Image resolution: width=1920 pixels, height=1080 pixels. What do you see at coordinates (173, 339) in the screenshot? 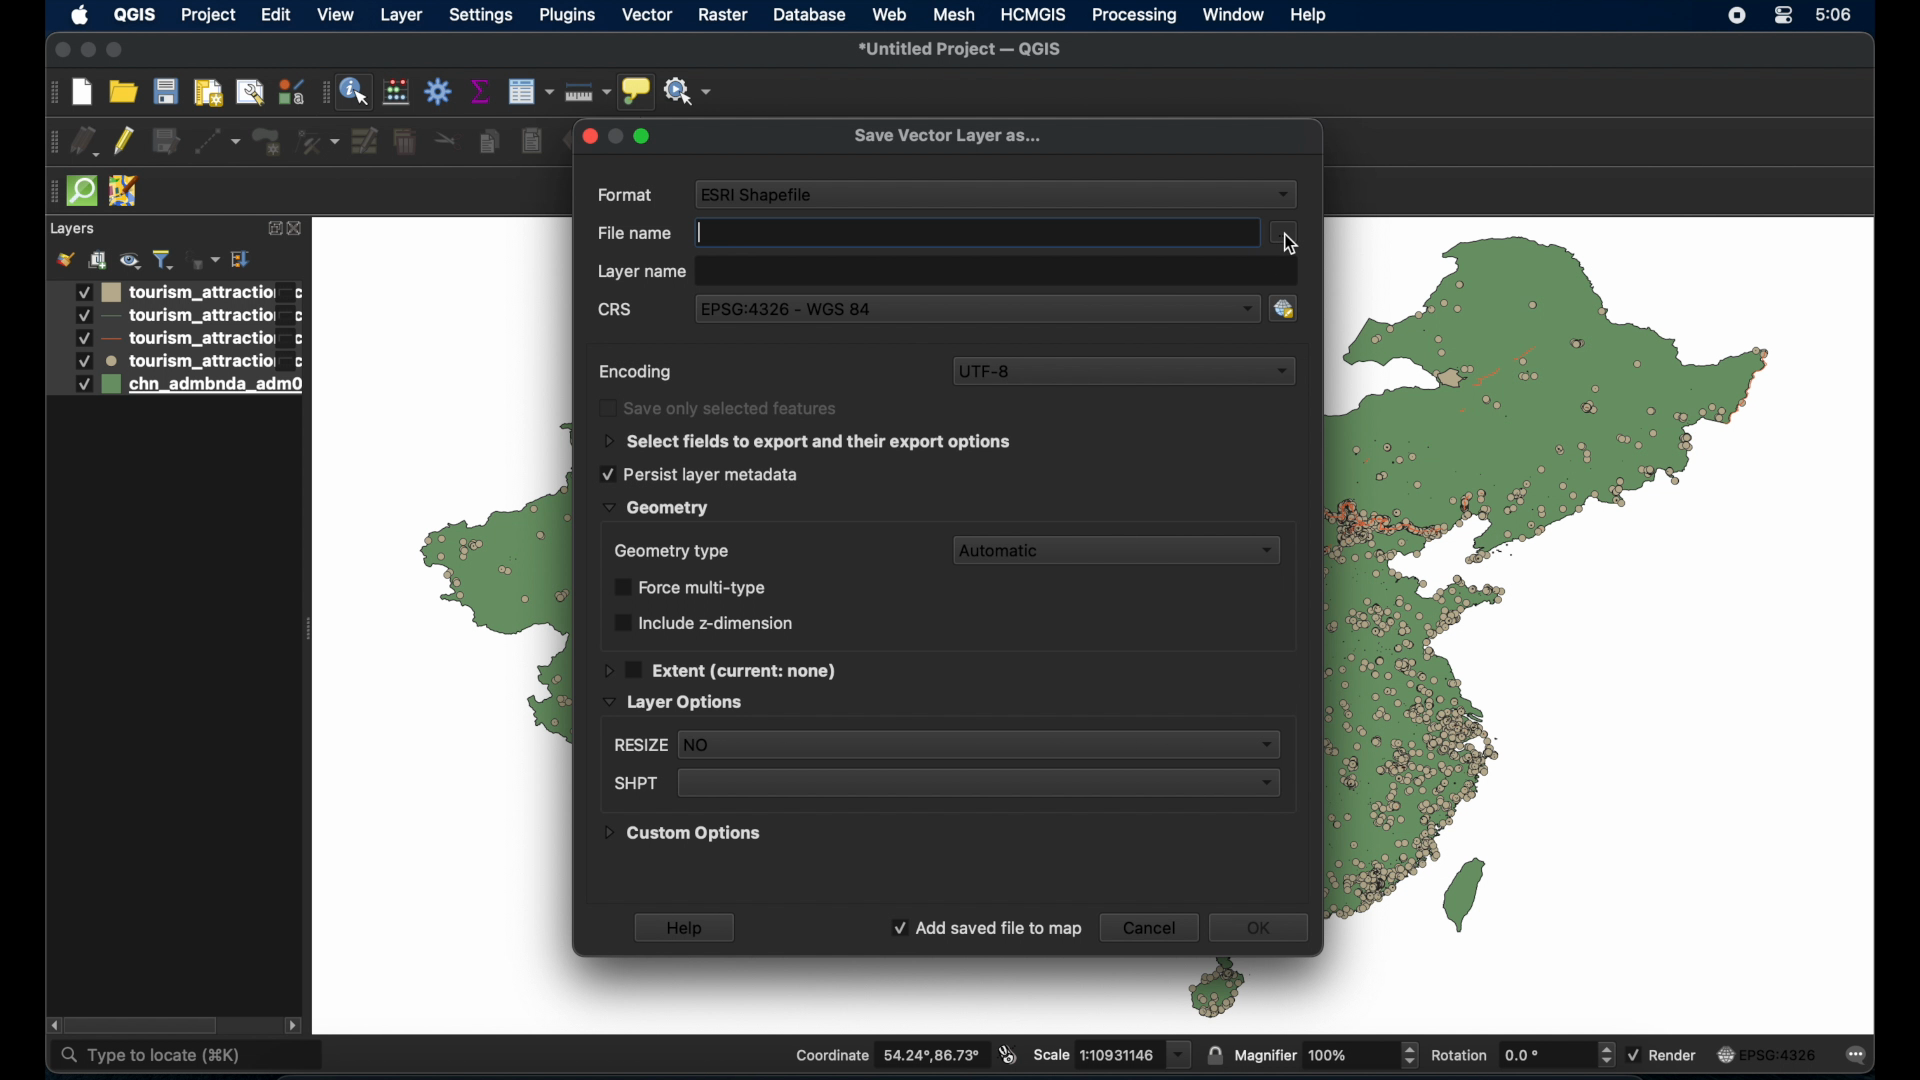
I see `layer 3` at bounding box center [173, 339].